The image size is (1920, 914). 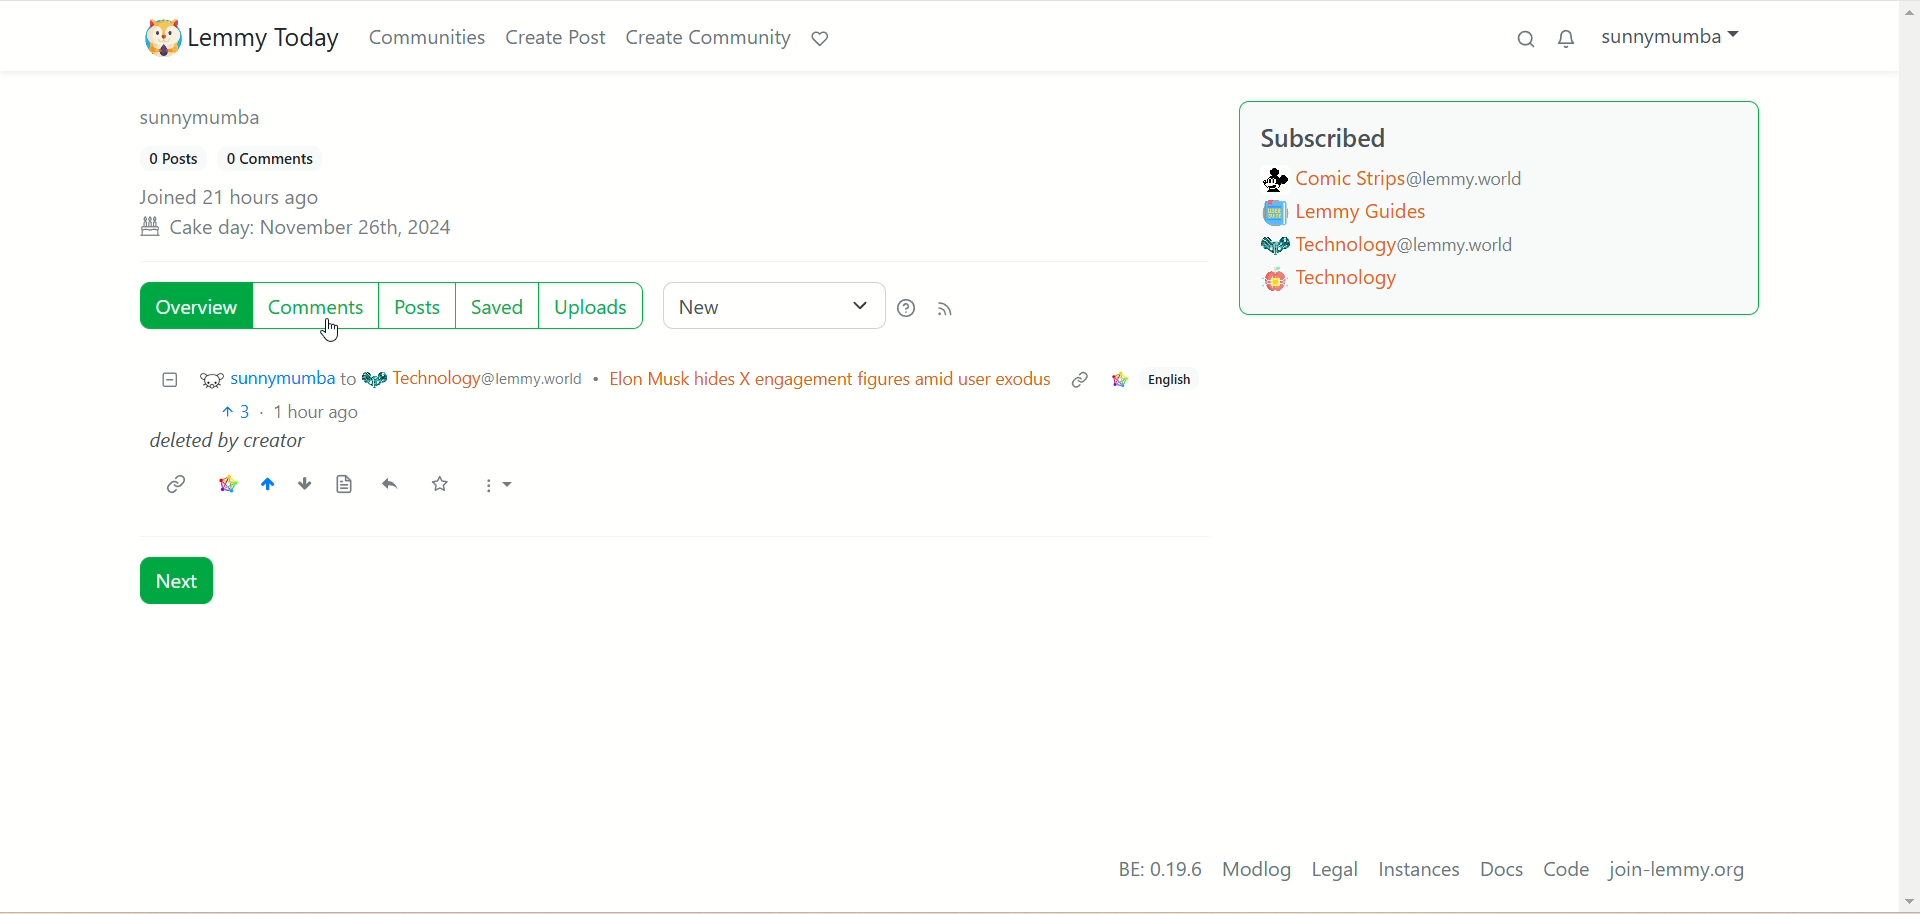 What do you see at coordinates (437, 484) in the screenshot?
I see `save` at bounding box center [437, 484].